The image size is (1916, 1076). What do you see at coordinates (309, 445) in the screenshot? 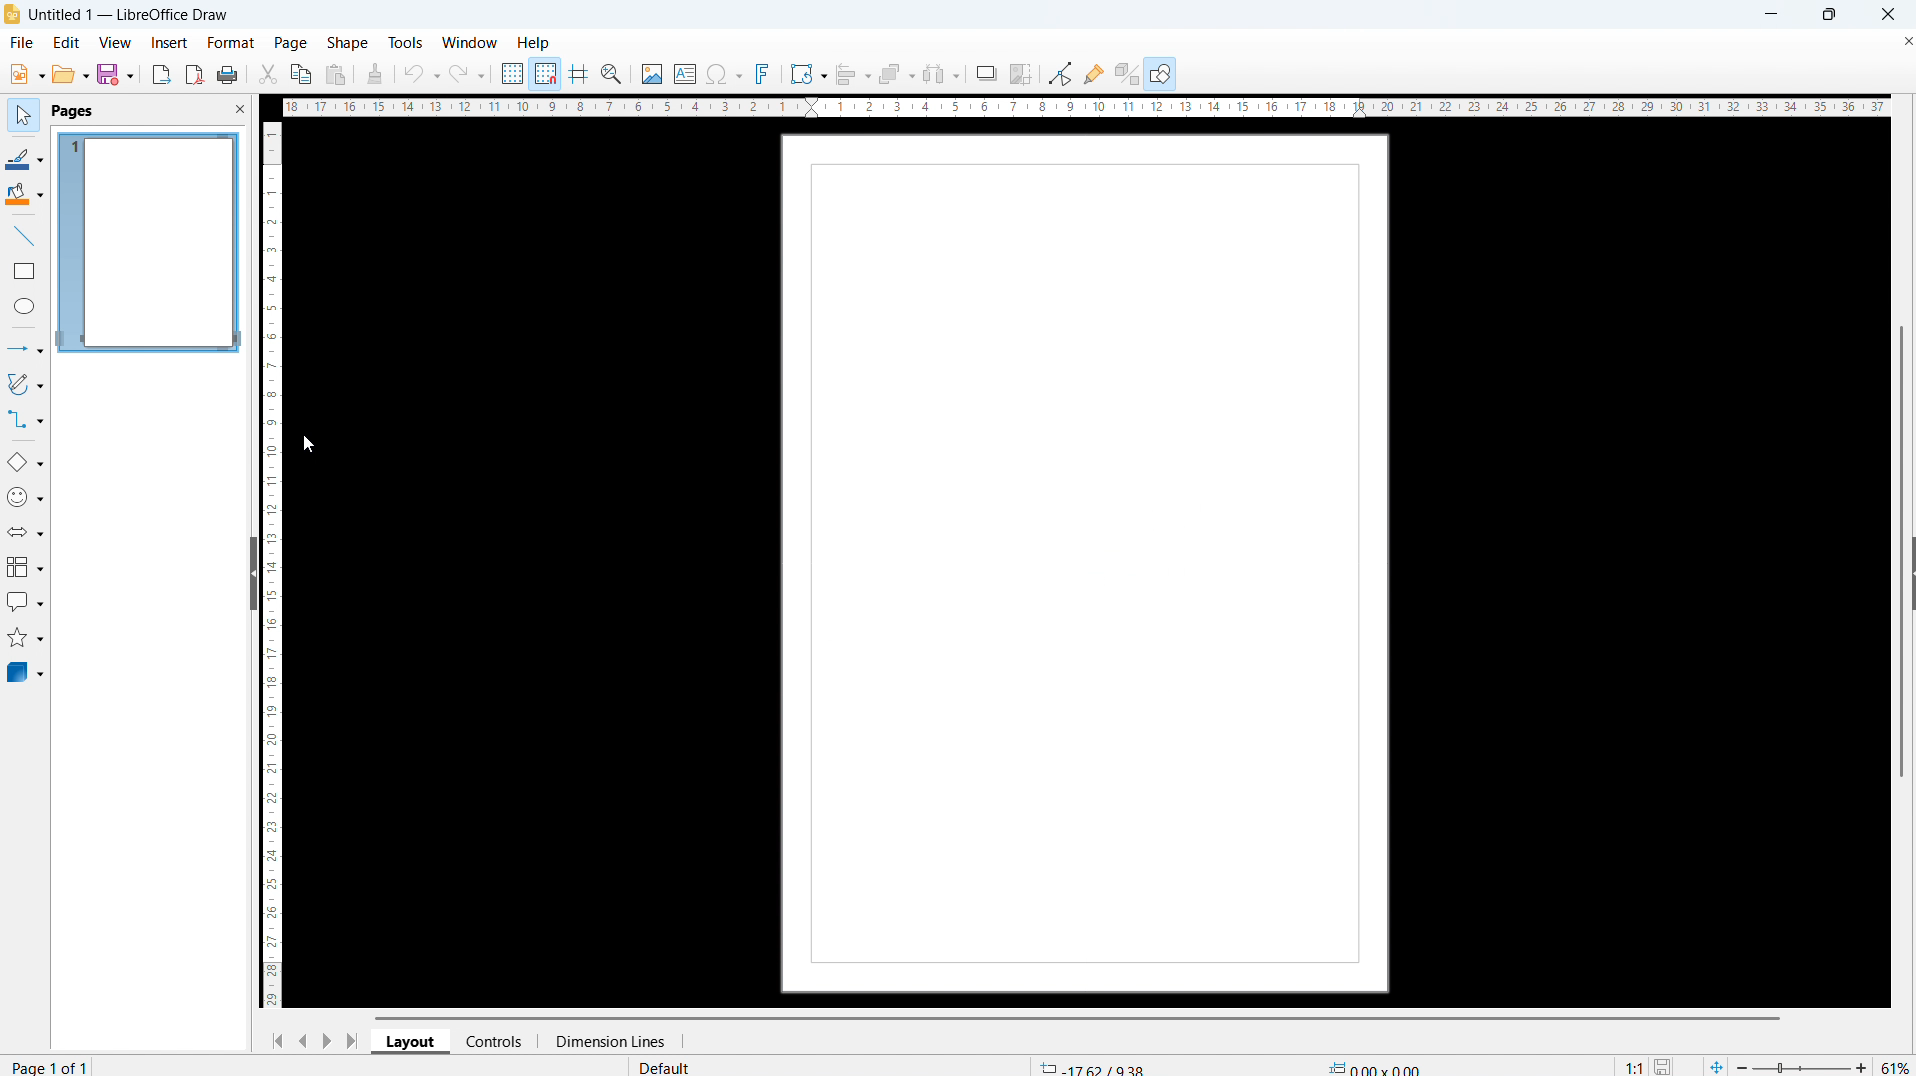
I see `cursor` at bounding box center [309, 445].